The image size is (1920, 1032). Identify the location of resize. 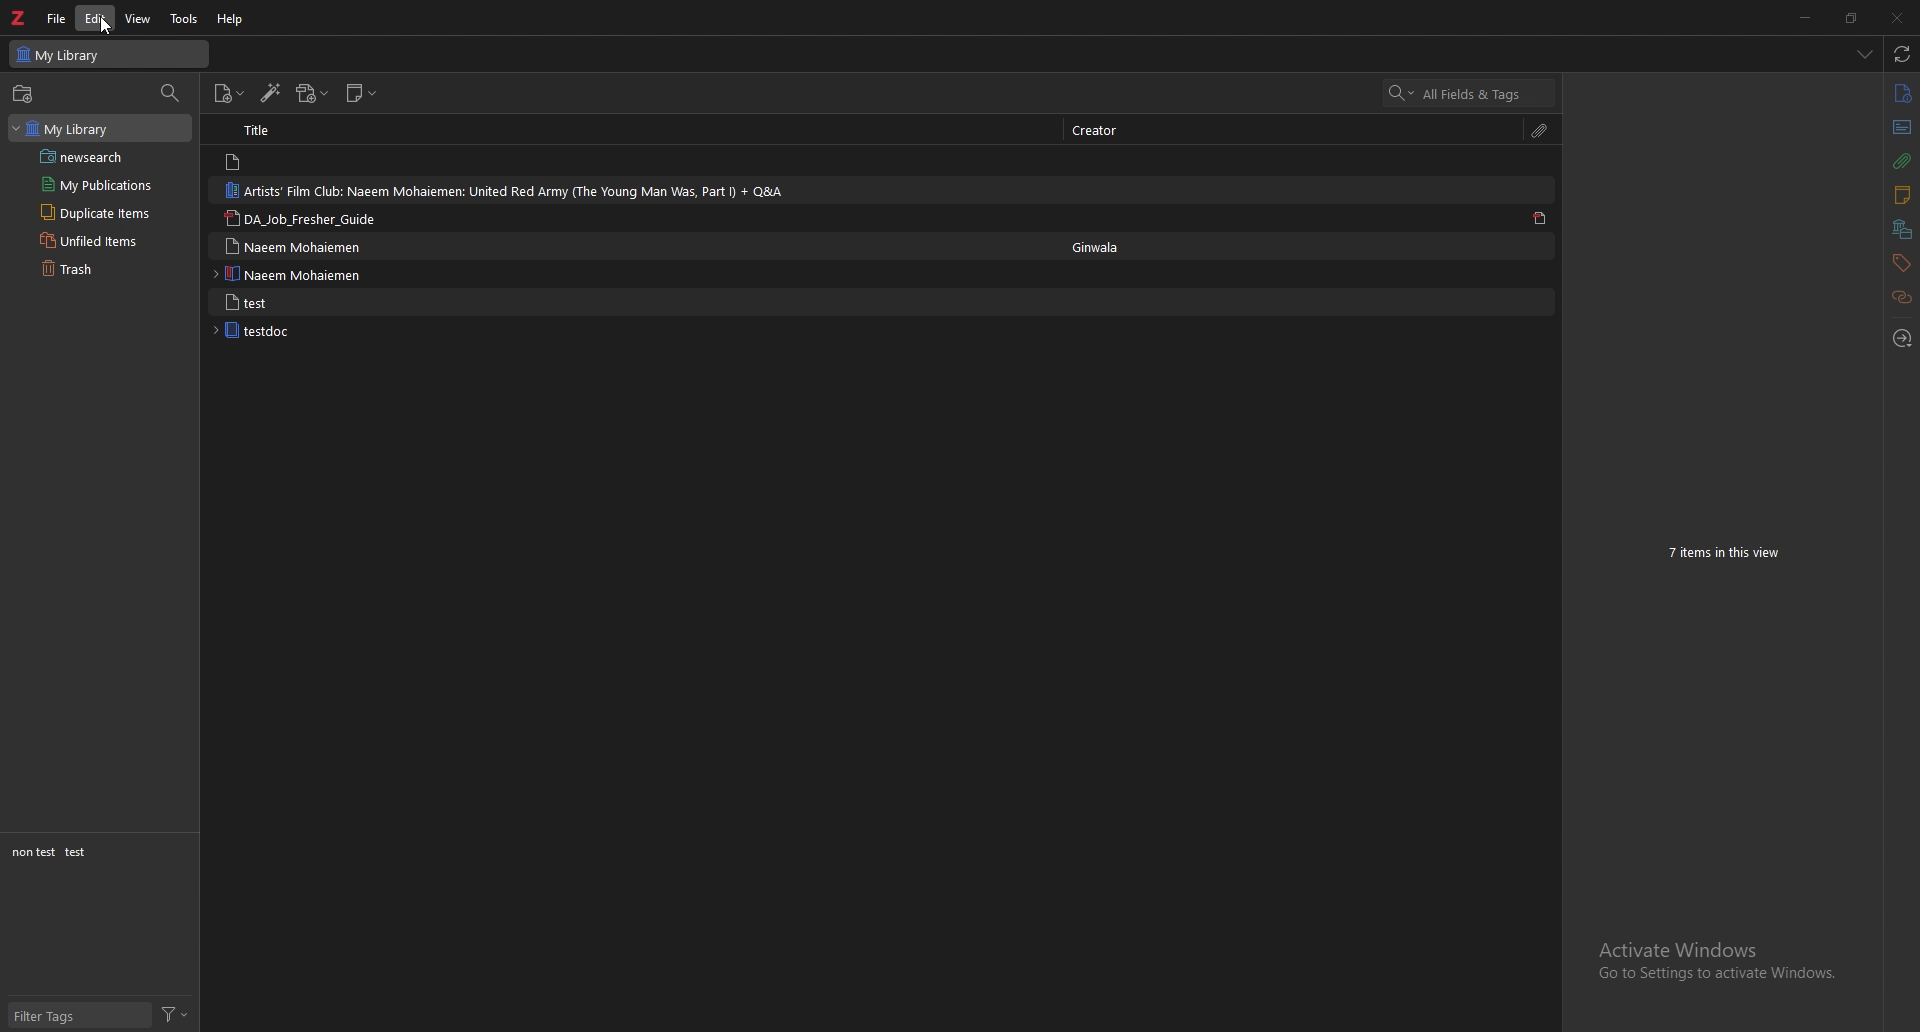
(1850, 18).